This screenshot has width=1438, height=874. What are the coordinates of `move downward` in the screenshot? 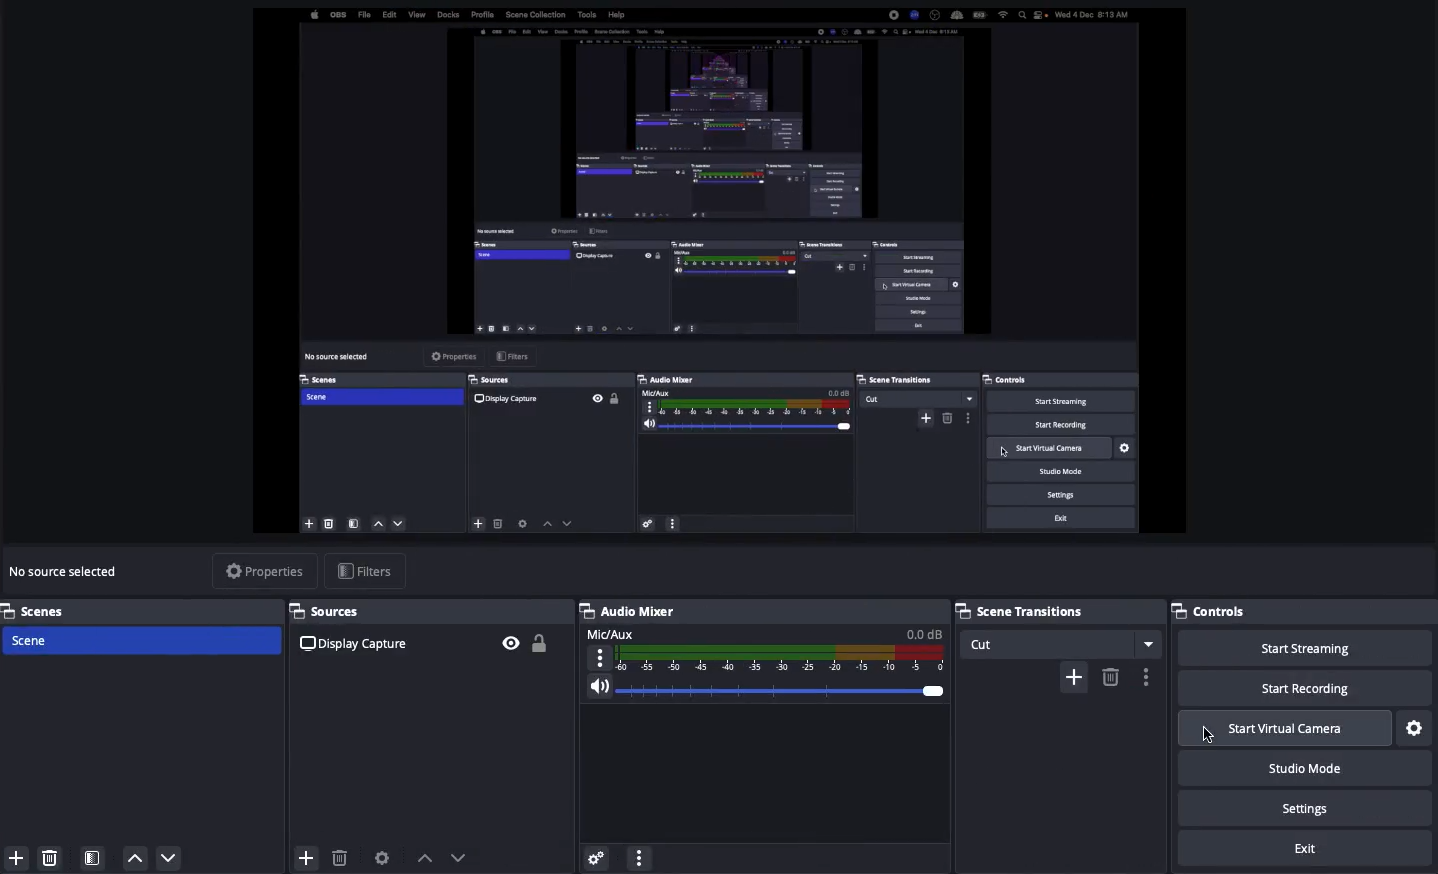 It's located at (465, 856).